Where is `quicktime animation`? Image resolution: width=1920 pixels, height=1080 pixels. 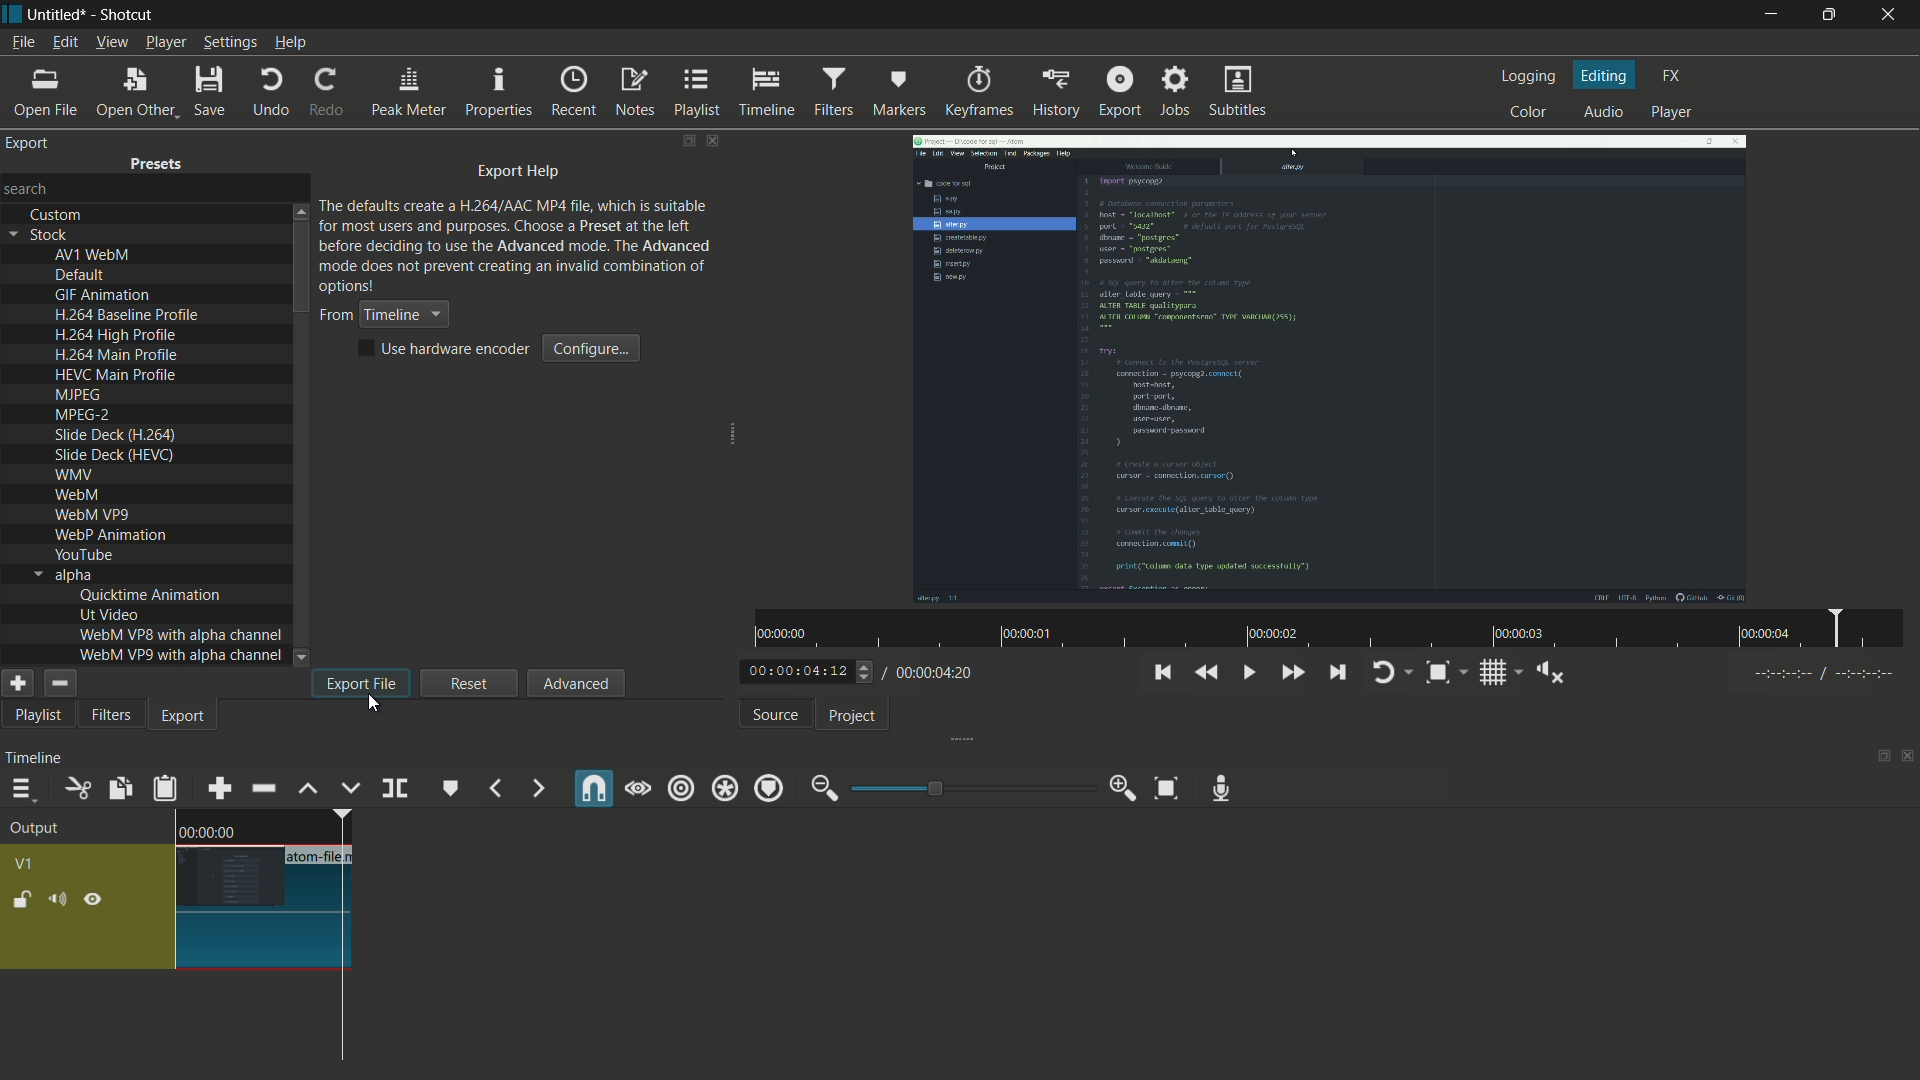 quicktime animation is located at coordinates (151, 595).